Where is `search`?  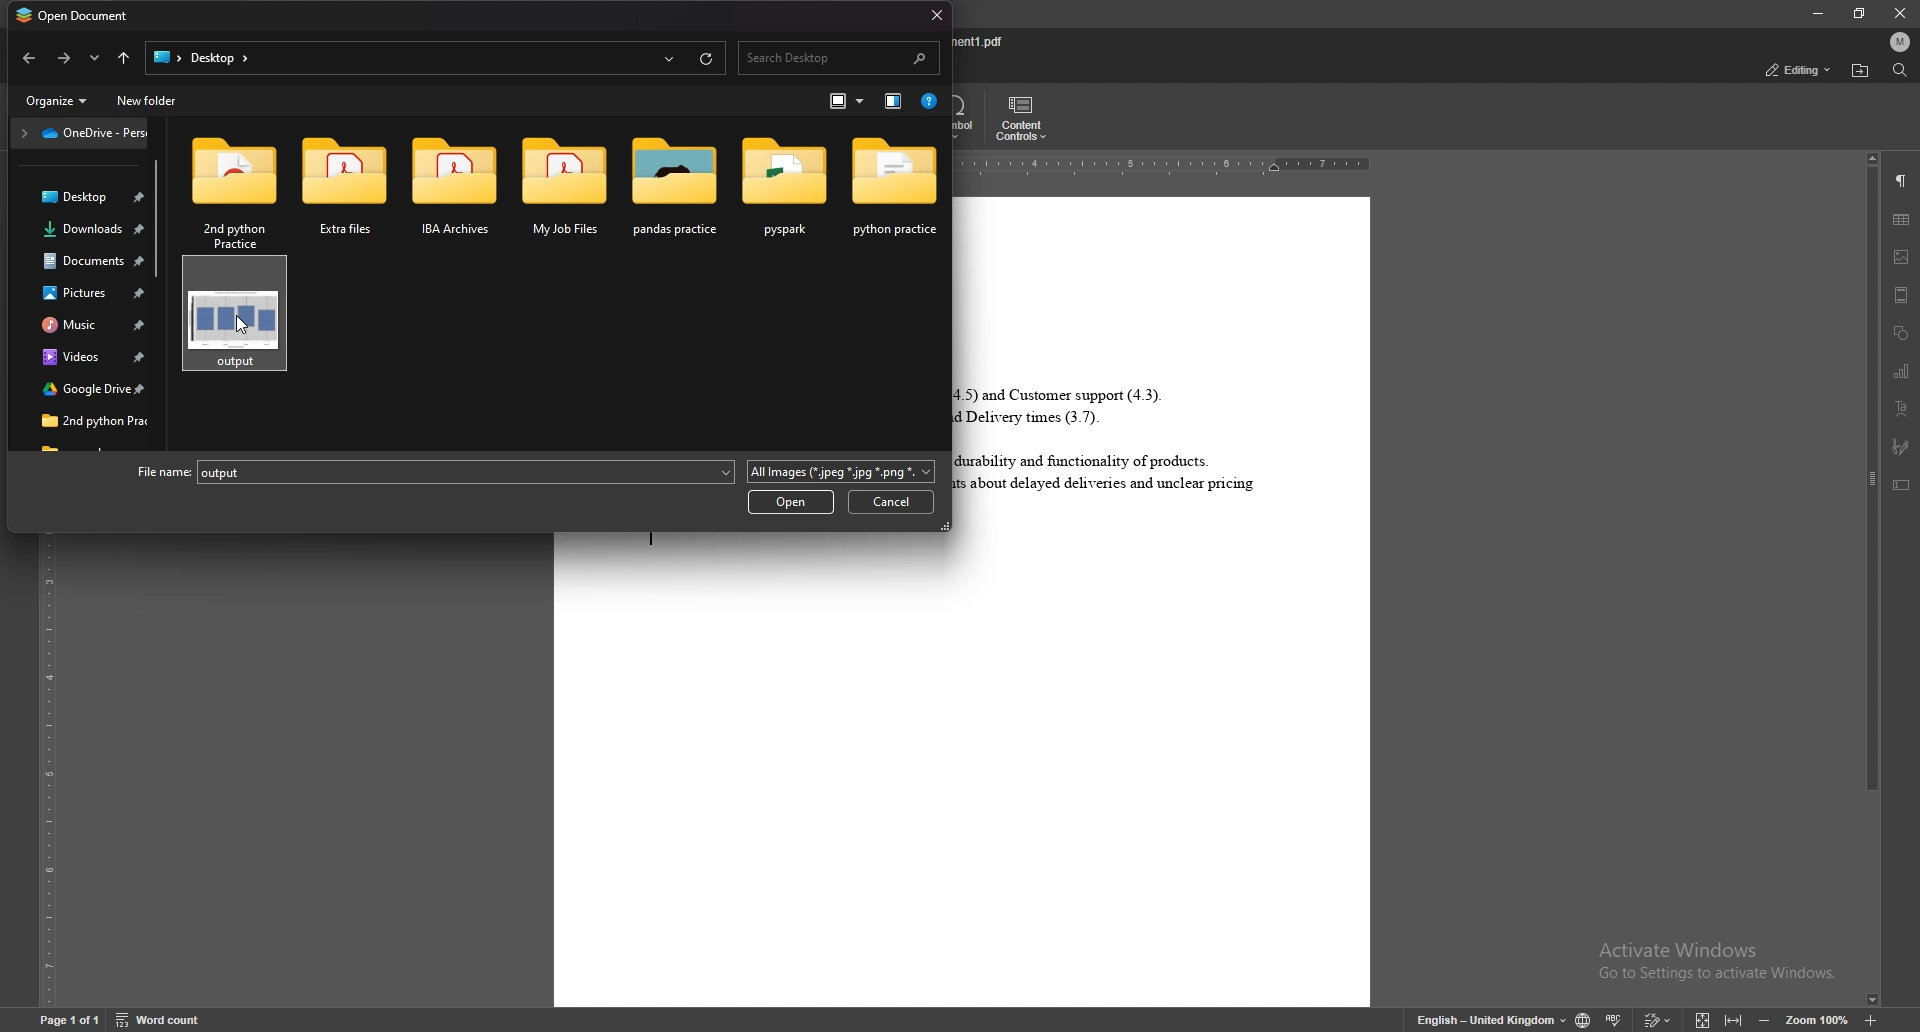
search is located at coordinates (839, 57).